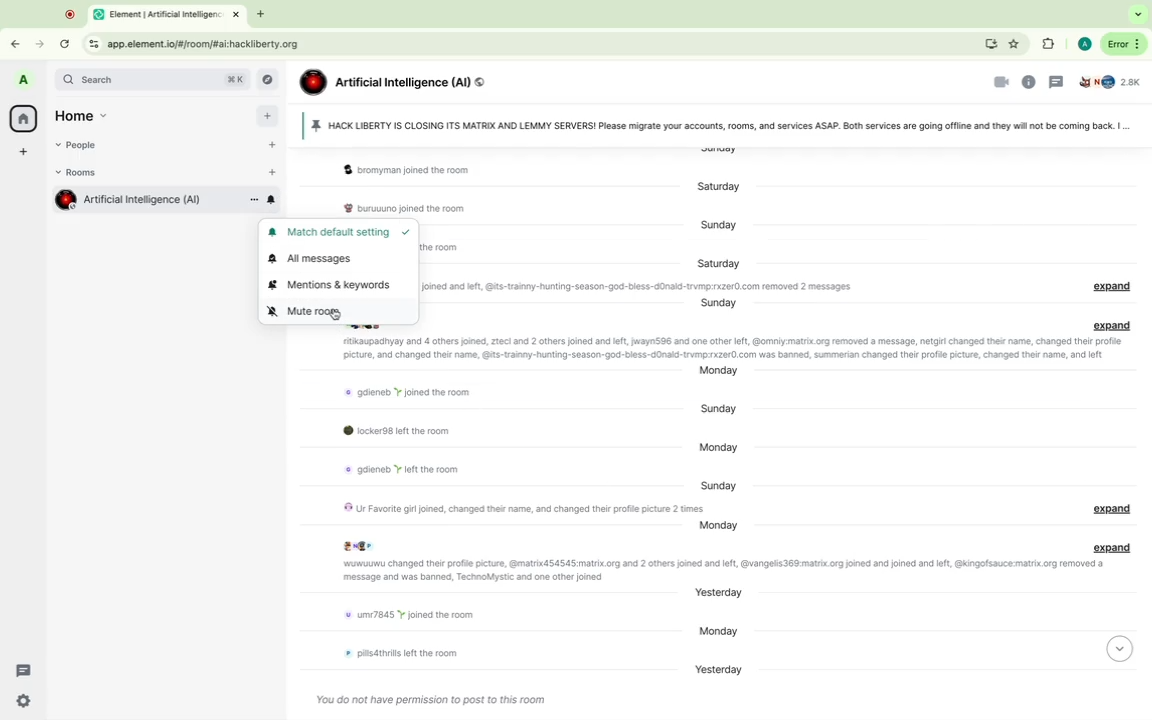 This screenshot has height=720, width=1152. Describe the element at coordinates (516, 508) in the screenshot. I see `Message` at that location.